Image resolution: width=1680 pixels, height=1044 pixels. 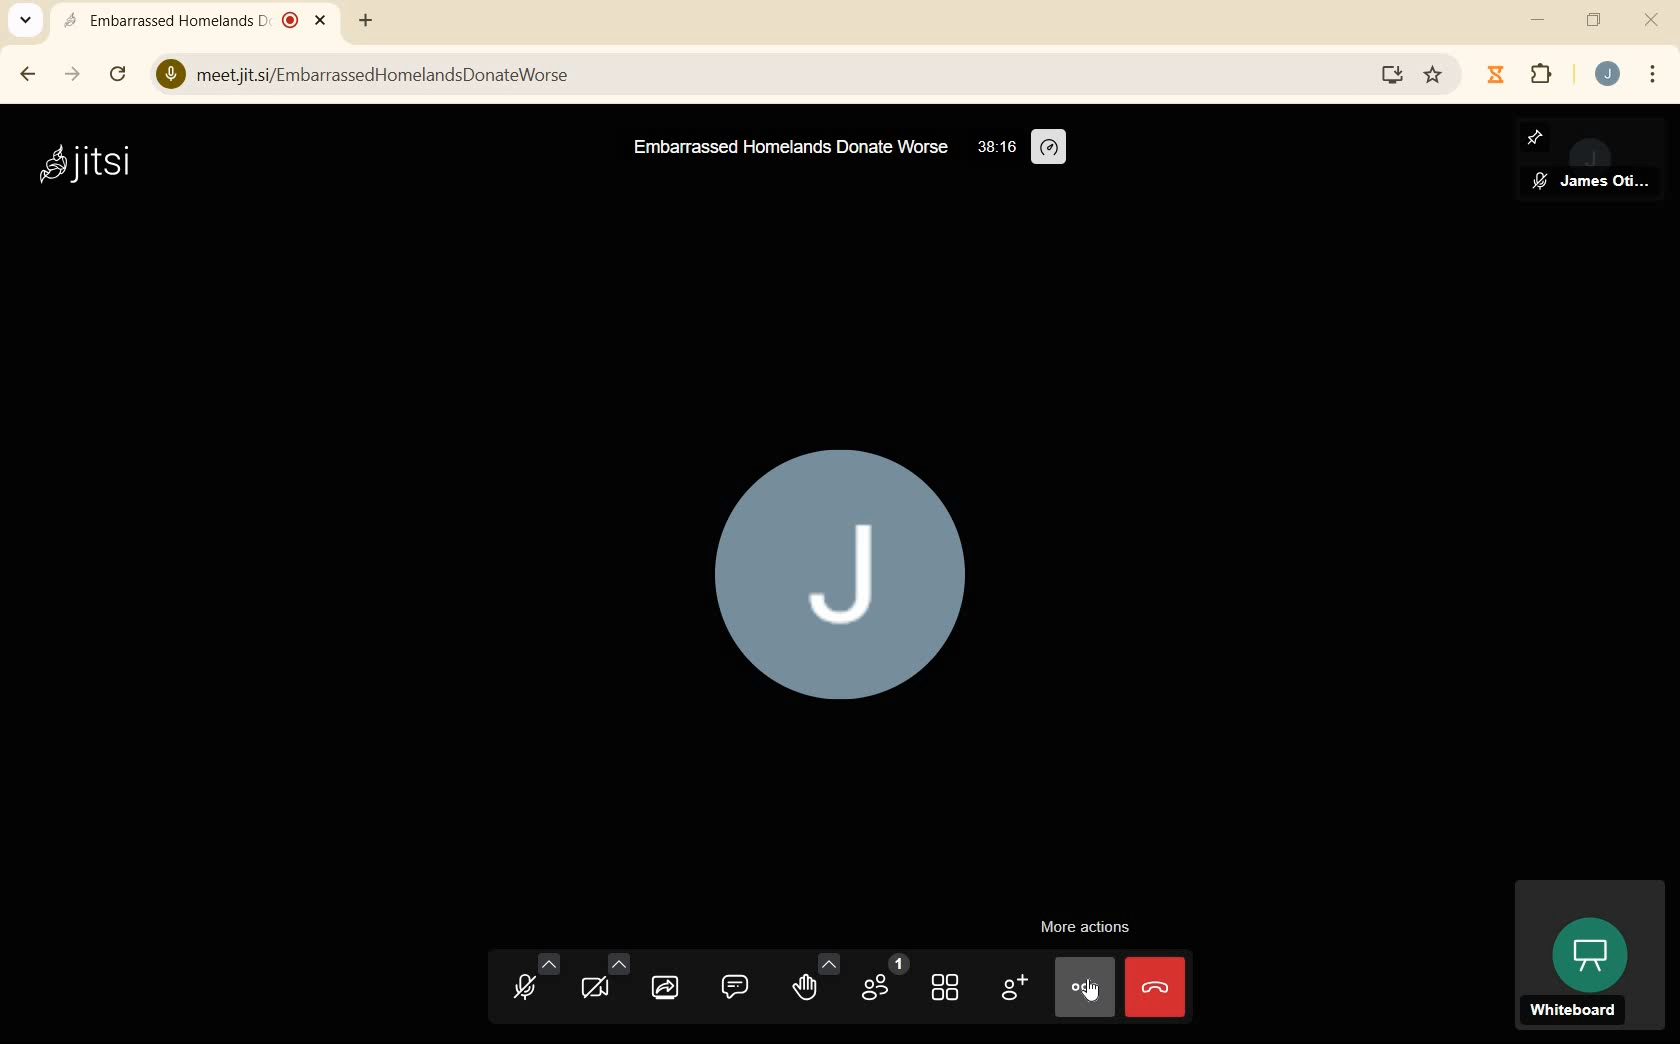 I want to click on invite people, so click(x=1015, y=988).